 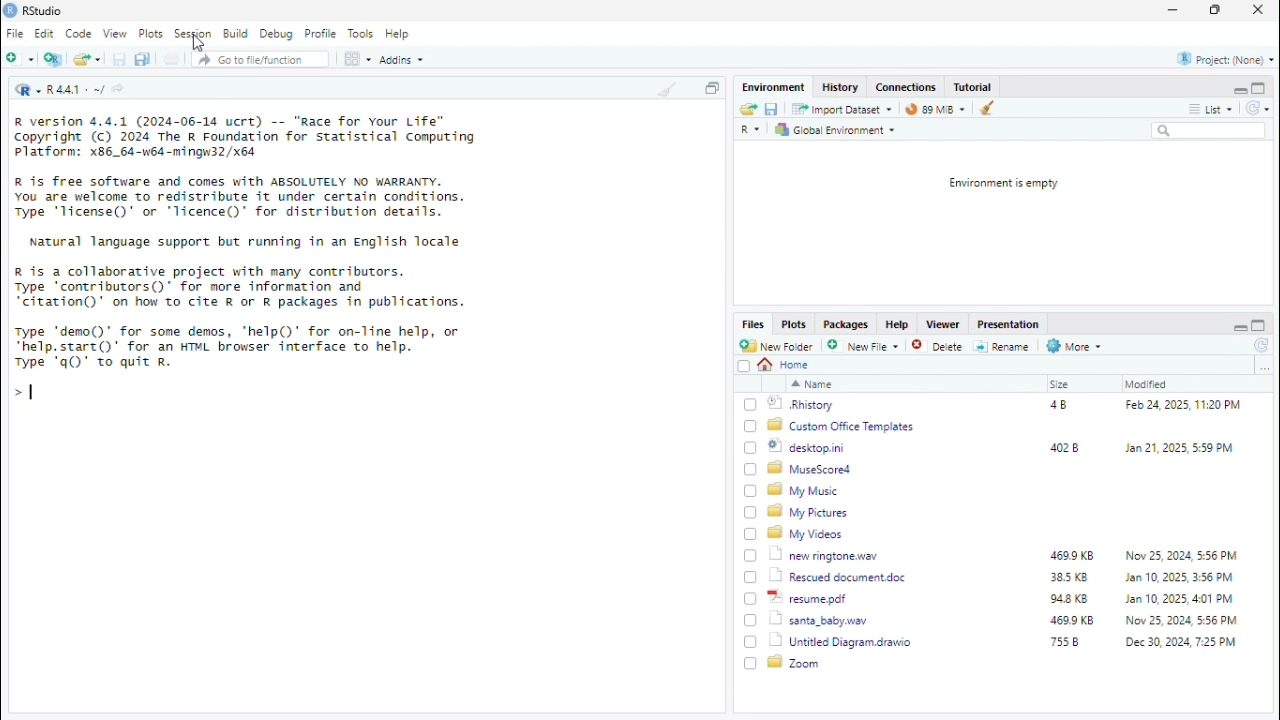 What do you see at coordinates (939, 347) in the screenshot?
I see `Delete` at bounding box center [939, 347].